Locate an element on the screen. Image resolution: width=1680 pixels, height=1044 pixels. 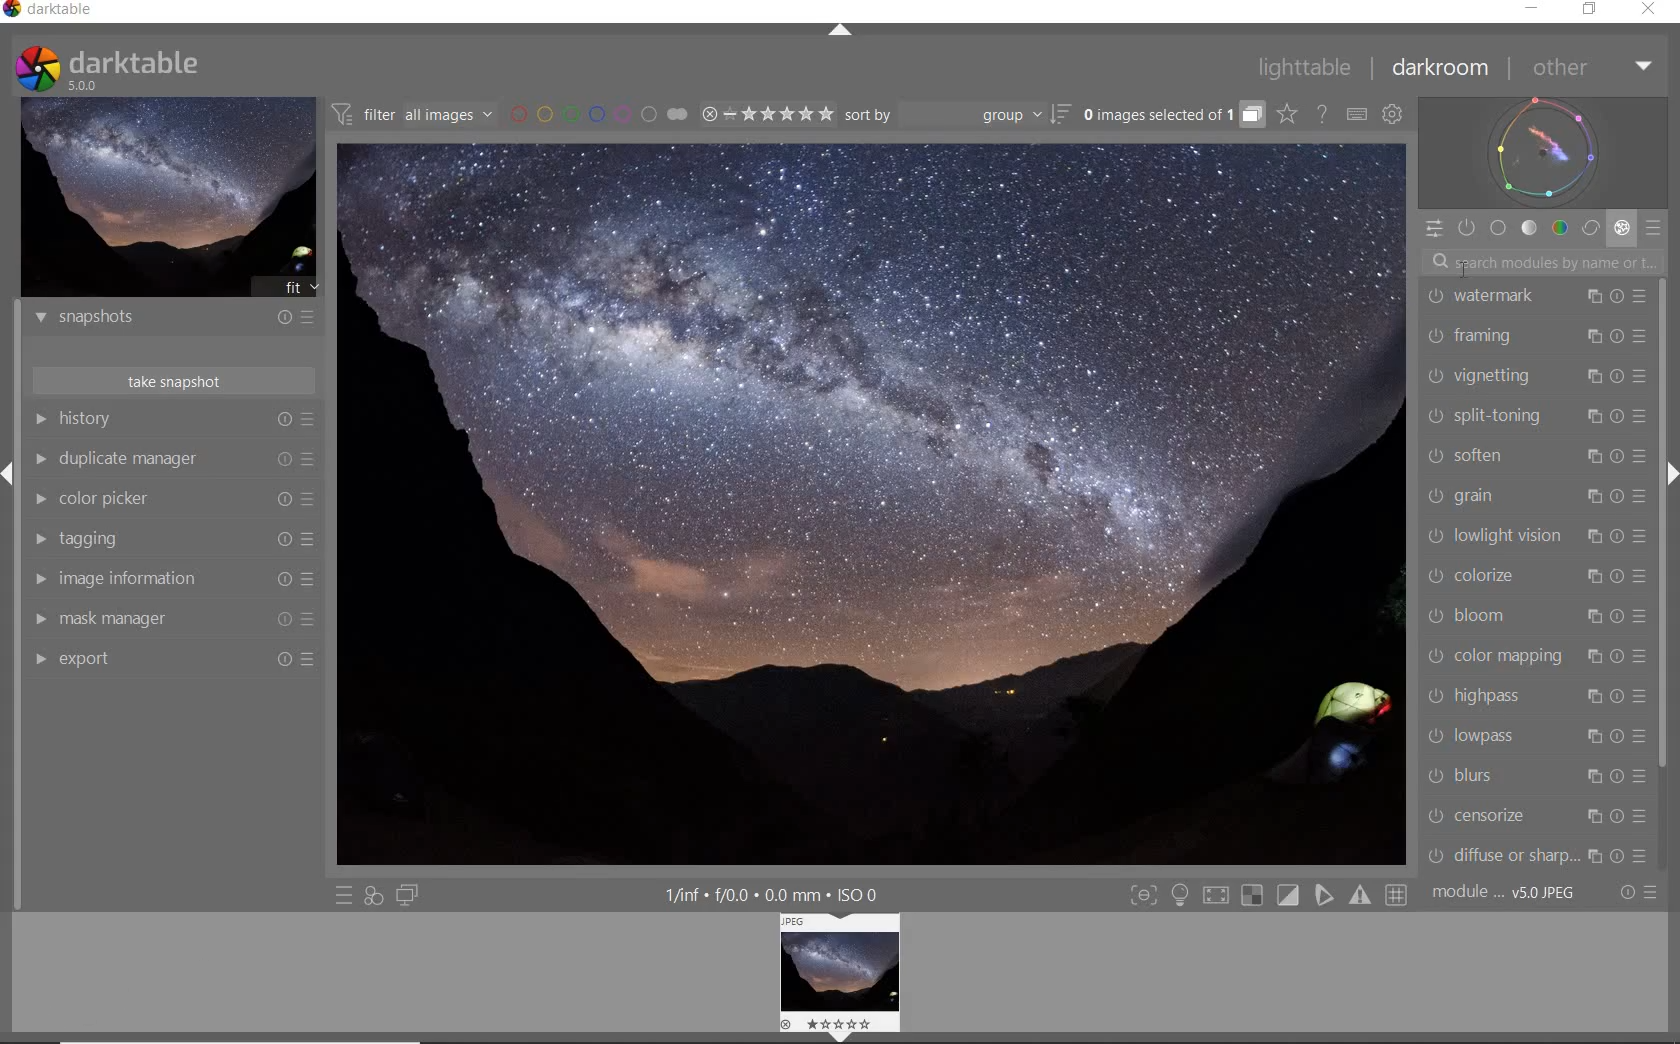
HELP ONLINE is located at coordinates (1321, 114).